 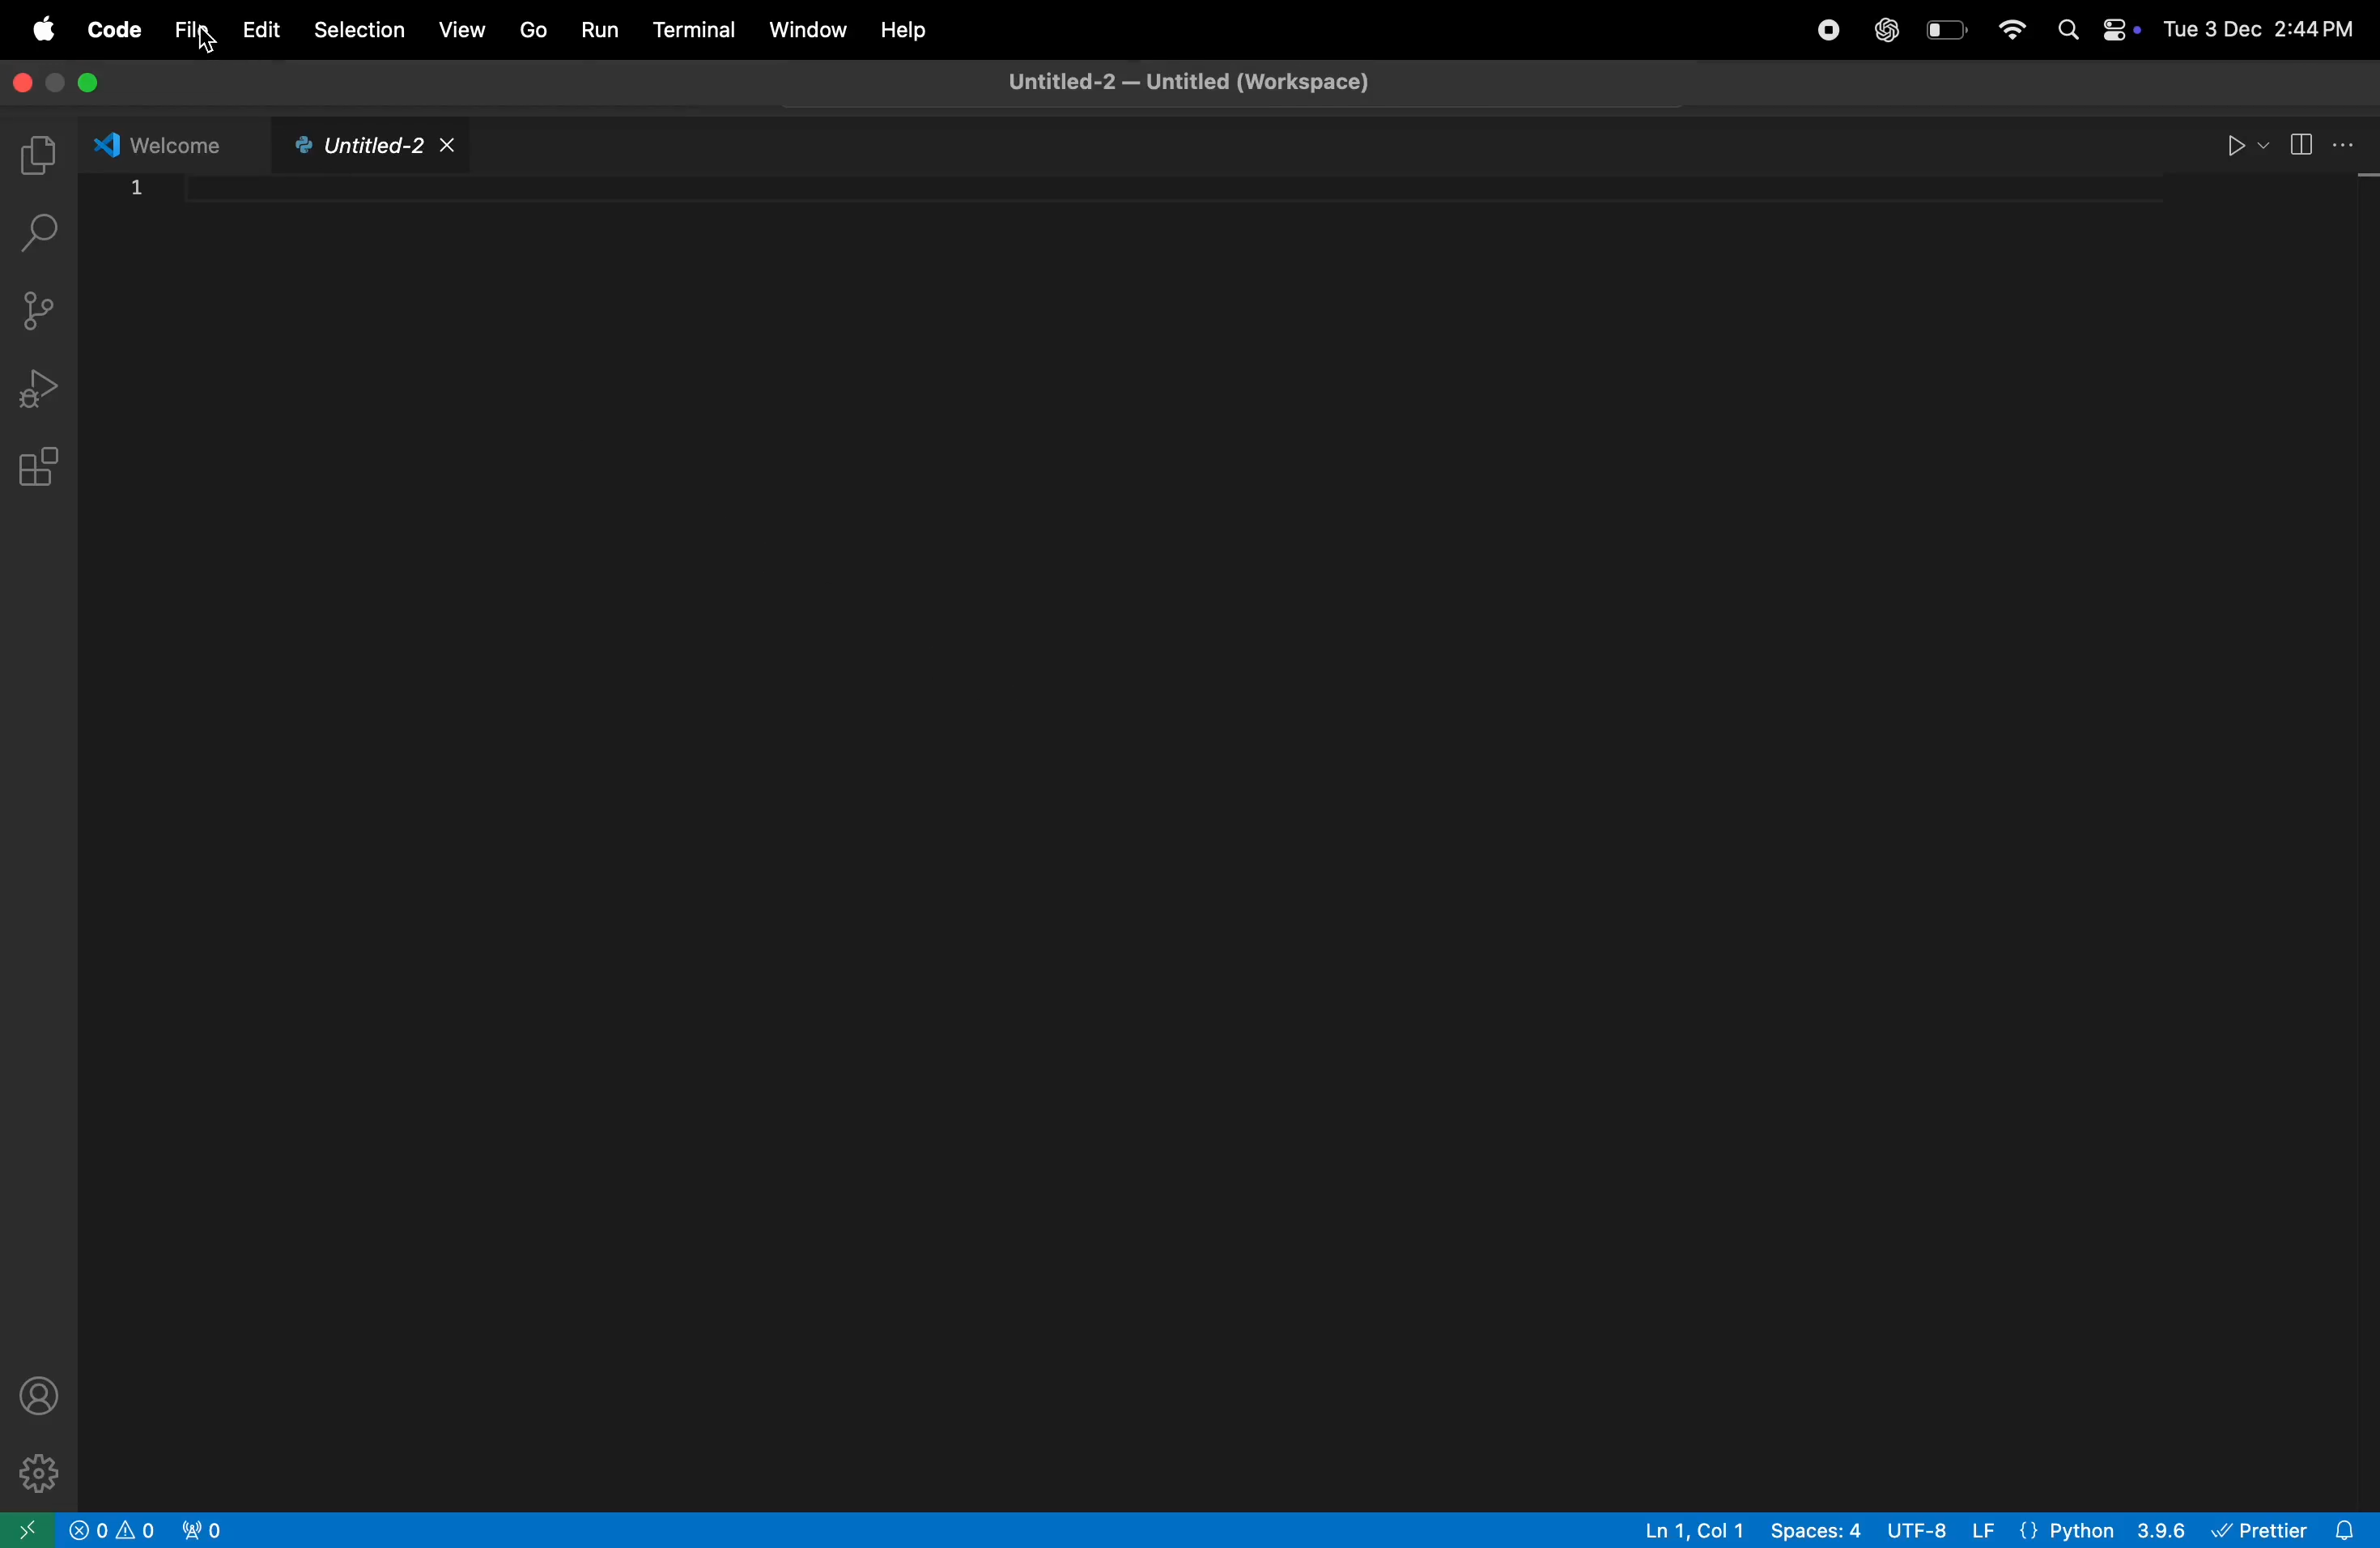 What do you see at coordinates (114, 1529) in the screenshot?
I see `no problems` at bounding box center [114, 1529].